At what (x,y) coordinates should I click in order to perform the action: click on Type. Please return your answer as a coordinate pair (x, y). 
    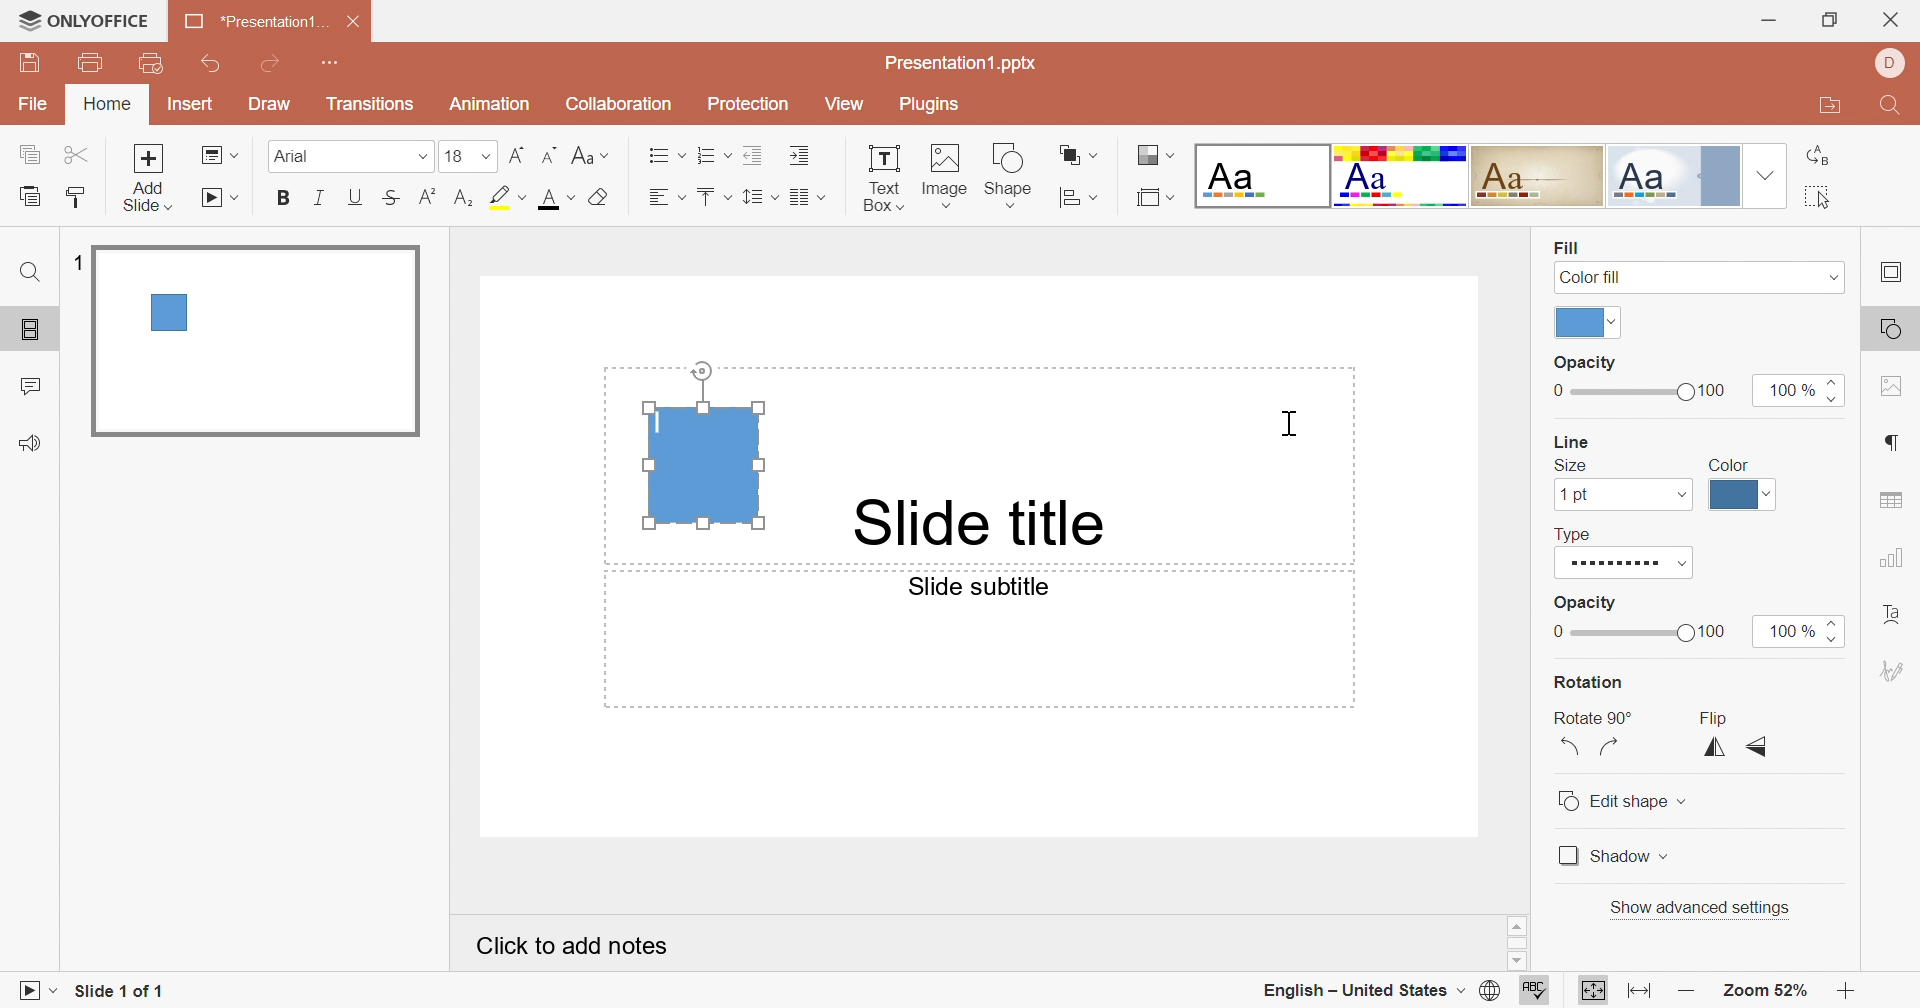
    Looking at the image, I should click on (1576, 532).